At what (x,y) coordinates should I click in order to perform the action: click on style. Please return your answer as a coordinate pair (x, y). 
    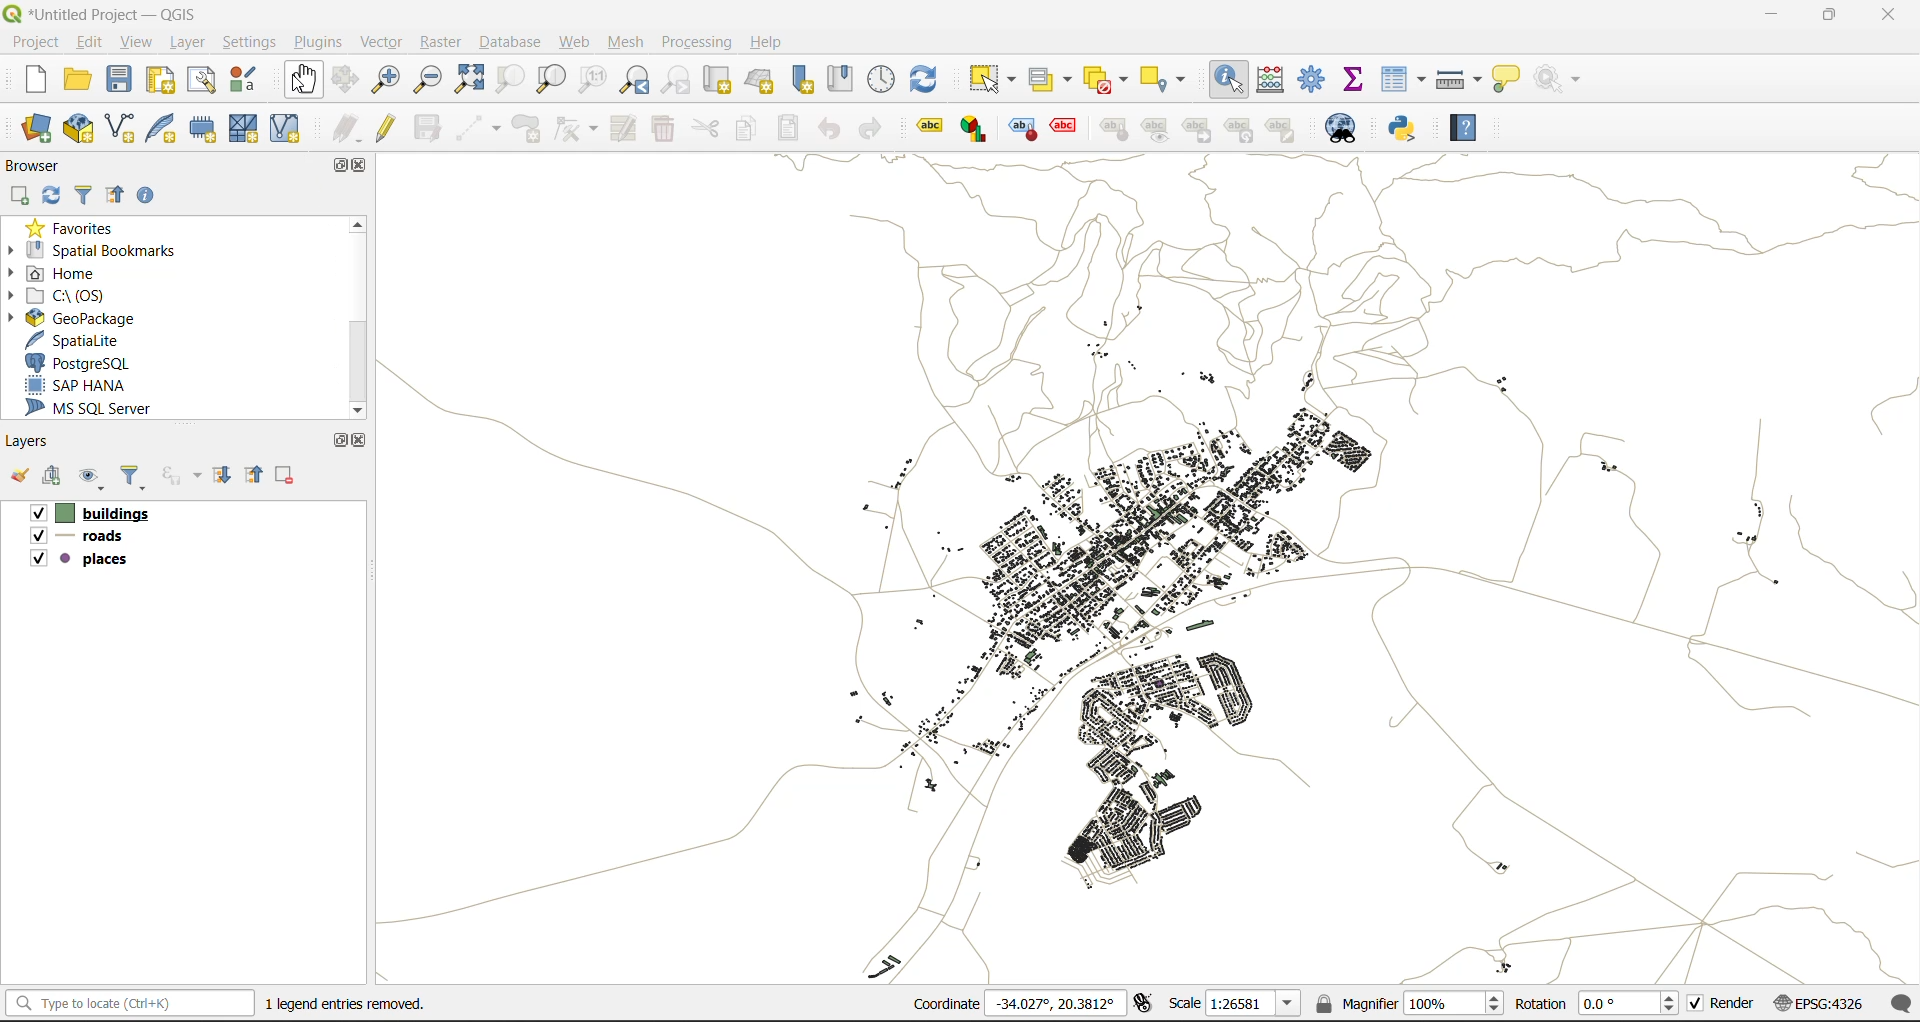
    Looking at the image, I should click on (1118, 128).